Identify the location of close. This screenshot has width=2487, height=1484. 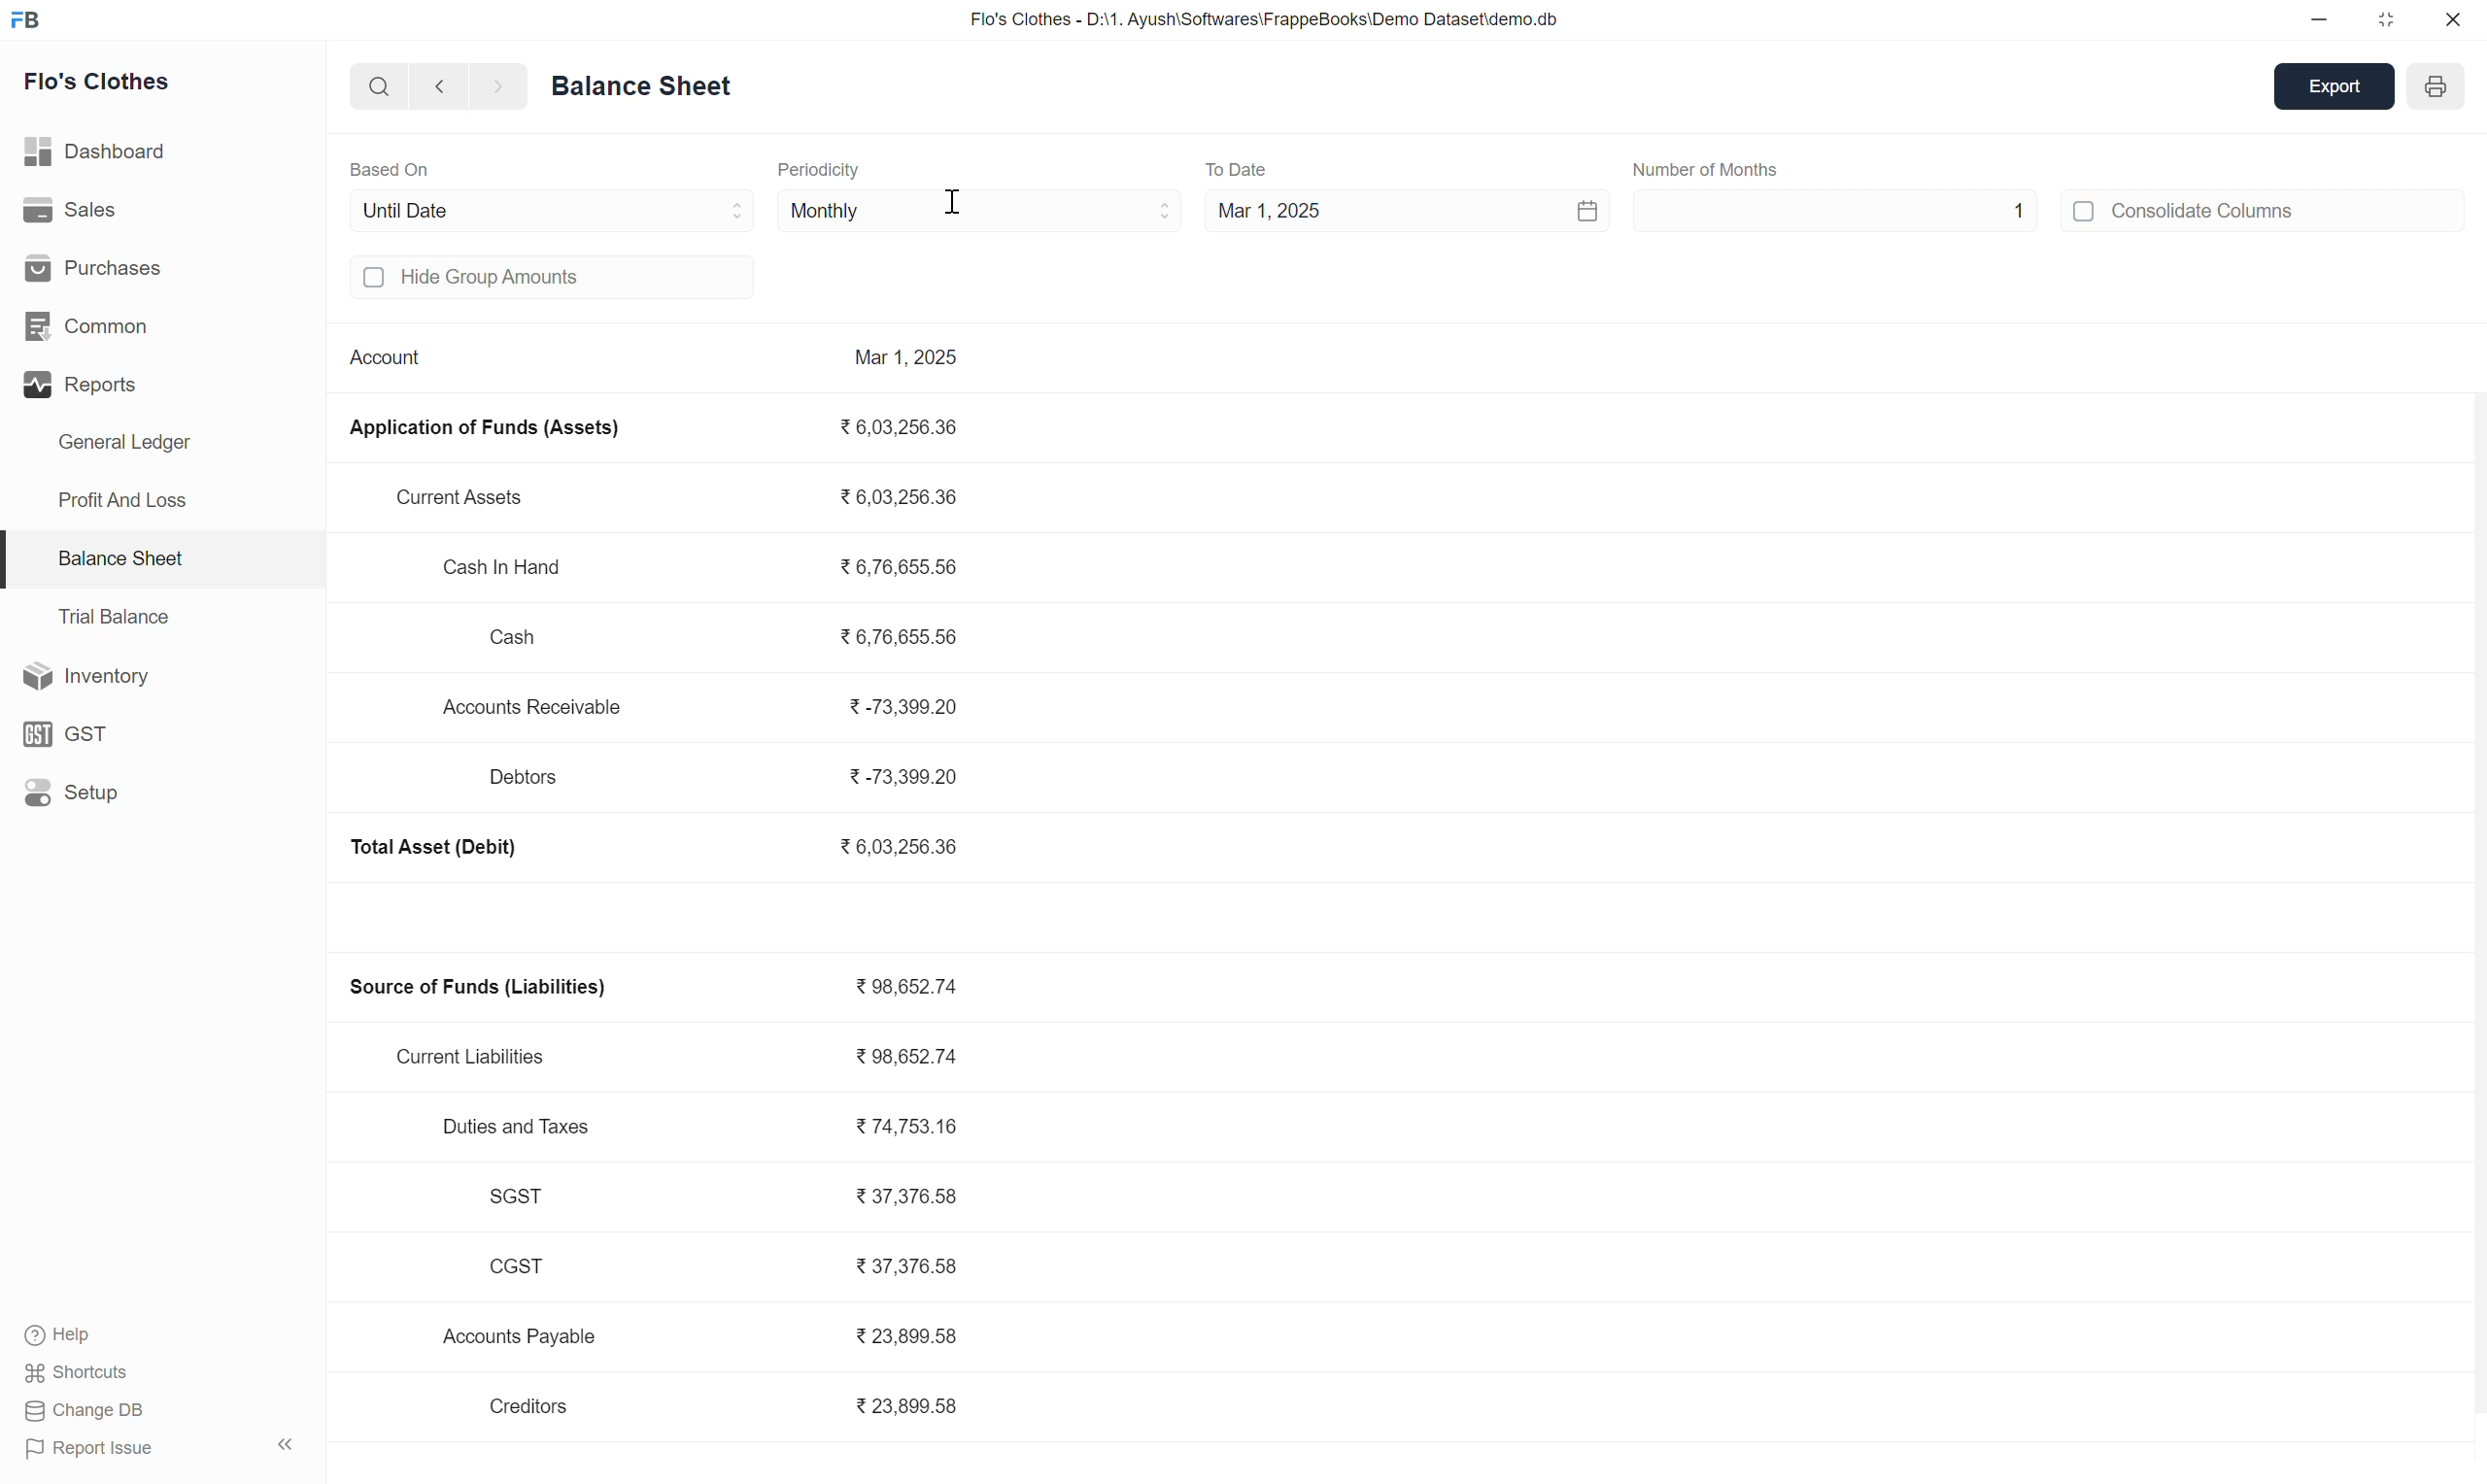
(2449, 20).